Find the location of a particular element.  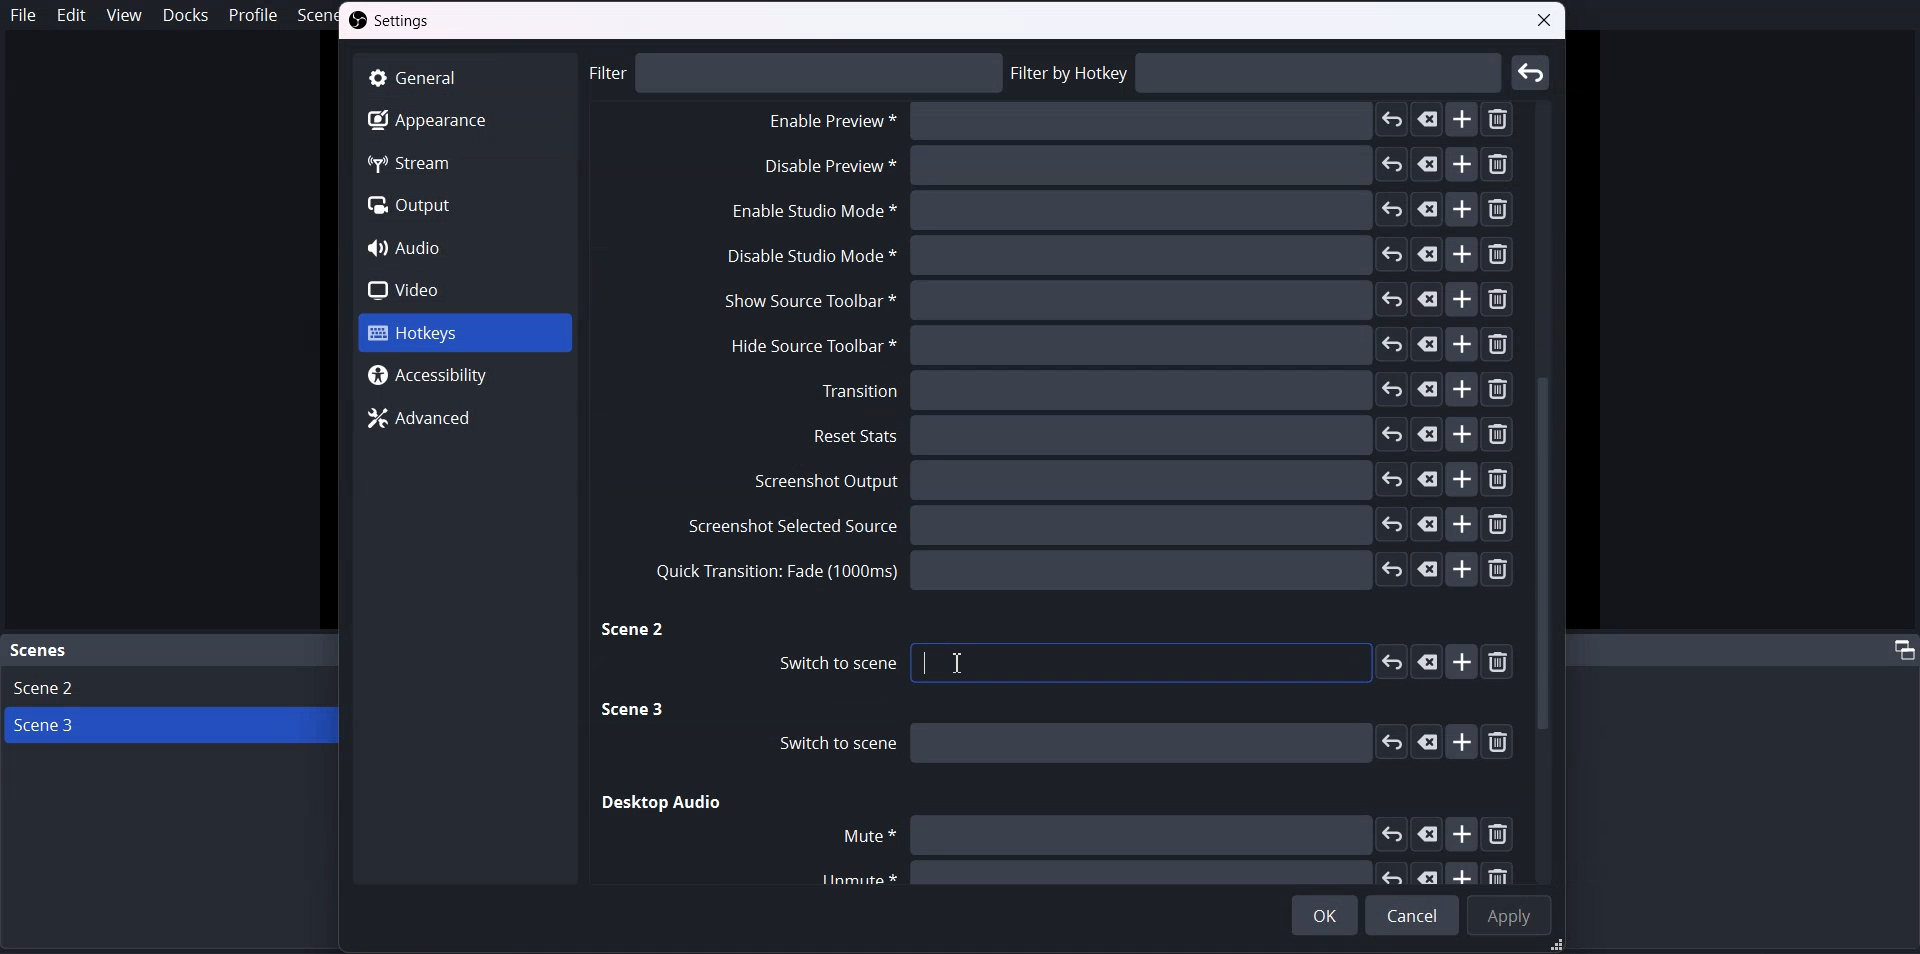

Edit is located at coordinates (71, 15).